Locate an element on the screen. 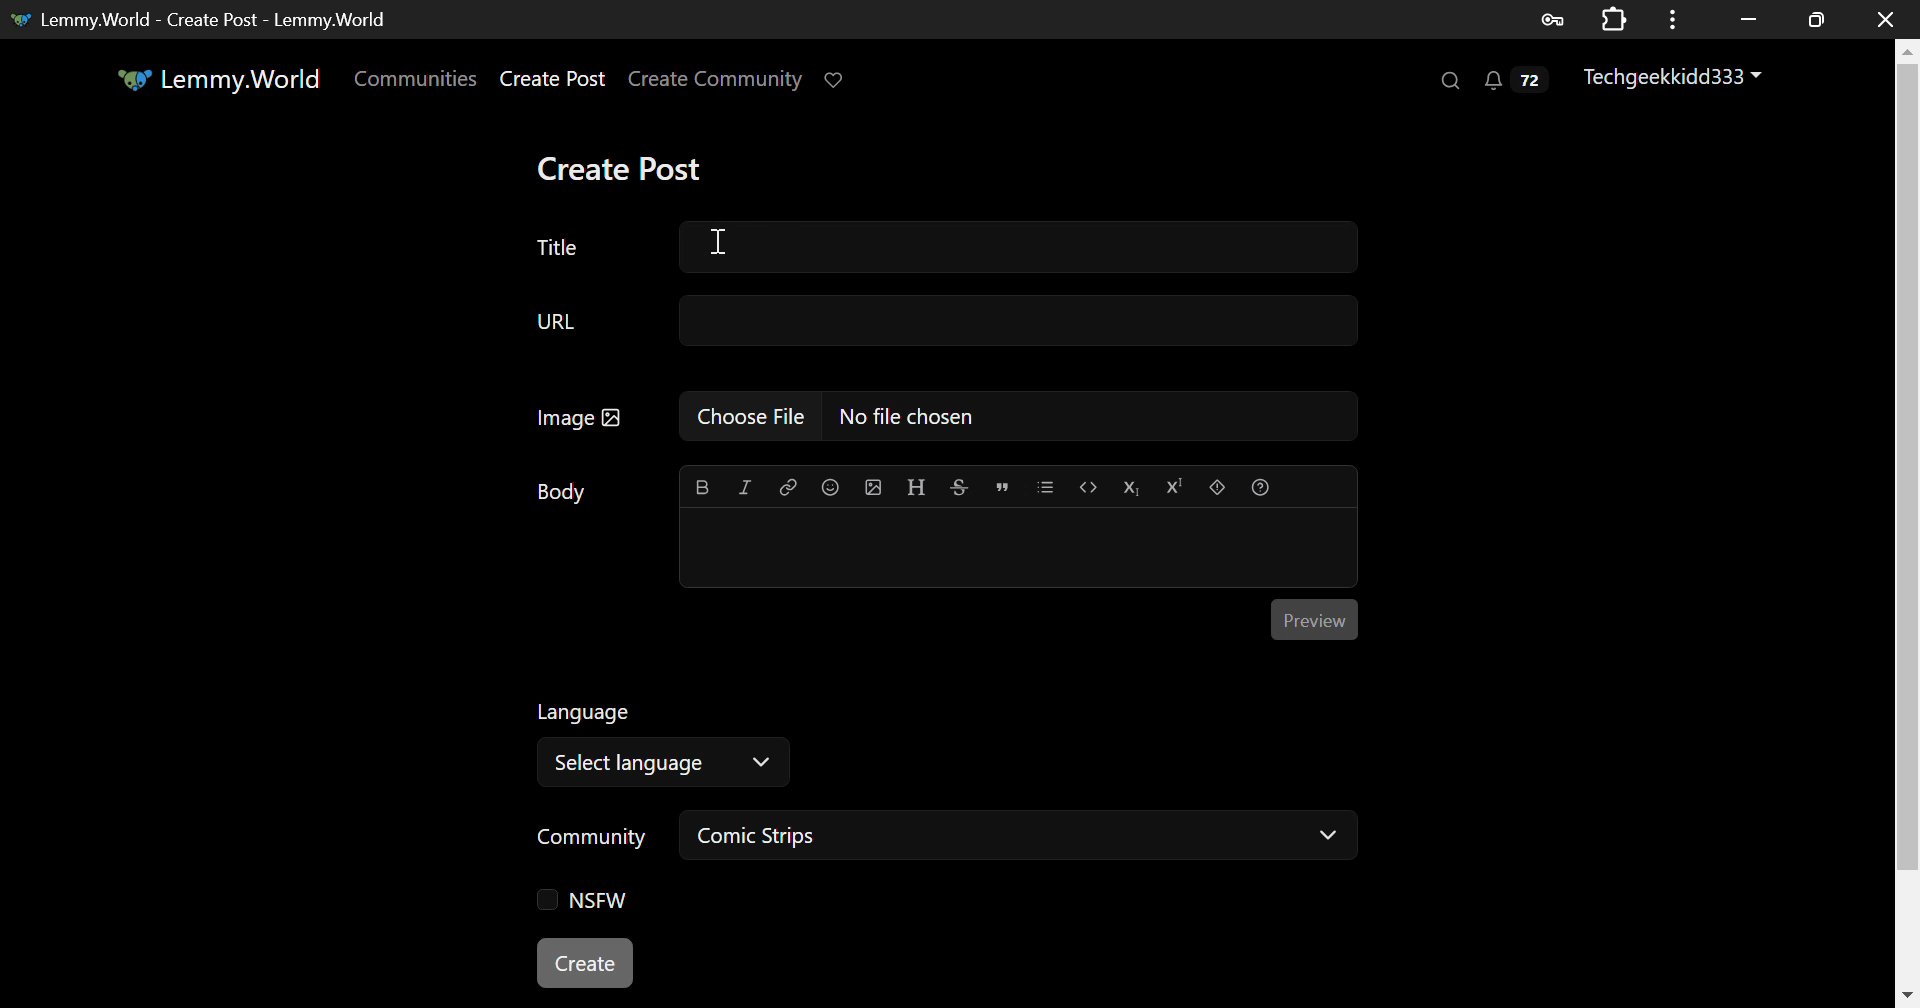  Close Window is located at coordinates (1889, 19).